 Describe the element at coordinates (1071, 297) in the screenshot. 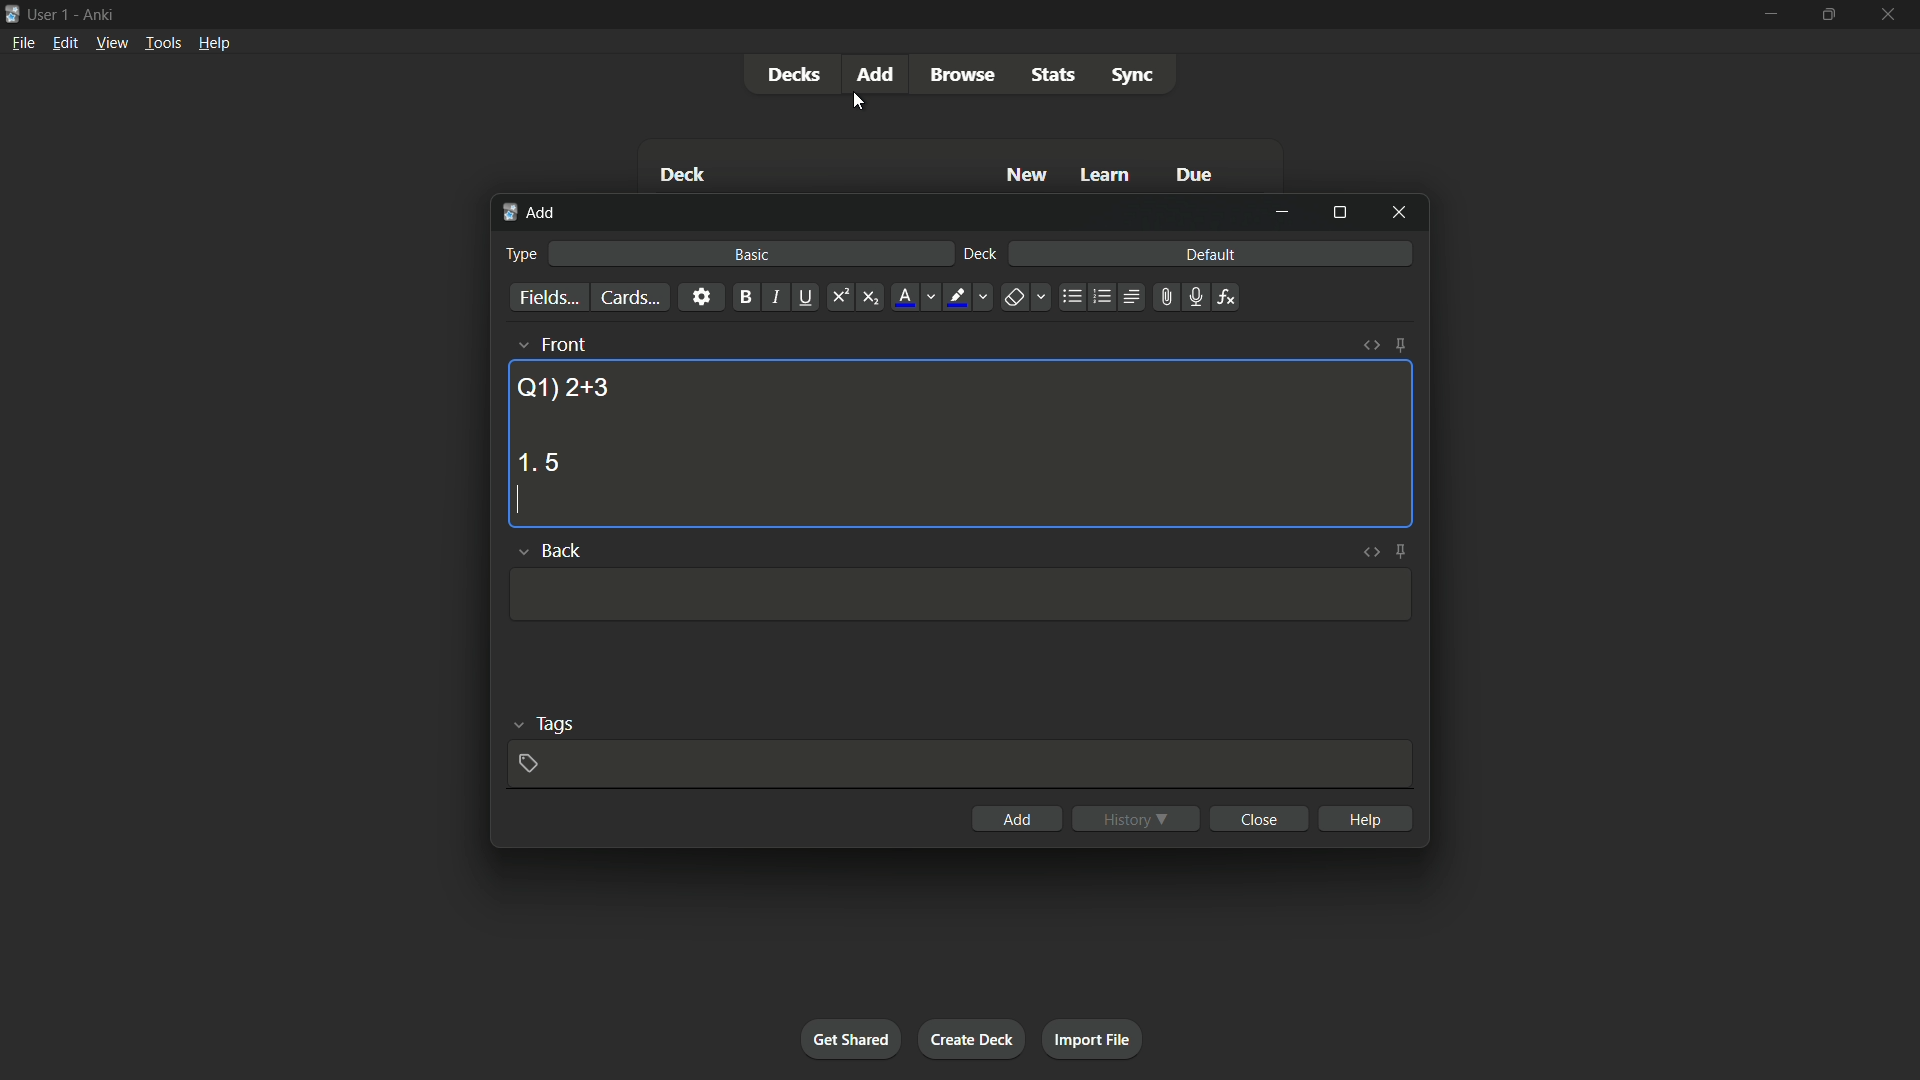

I see `unordered list` at that location.